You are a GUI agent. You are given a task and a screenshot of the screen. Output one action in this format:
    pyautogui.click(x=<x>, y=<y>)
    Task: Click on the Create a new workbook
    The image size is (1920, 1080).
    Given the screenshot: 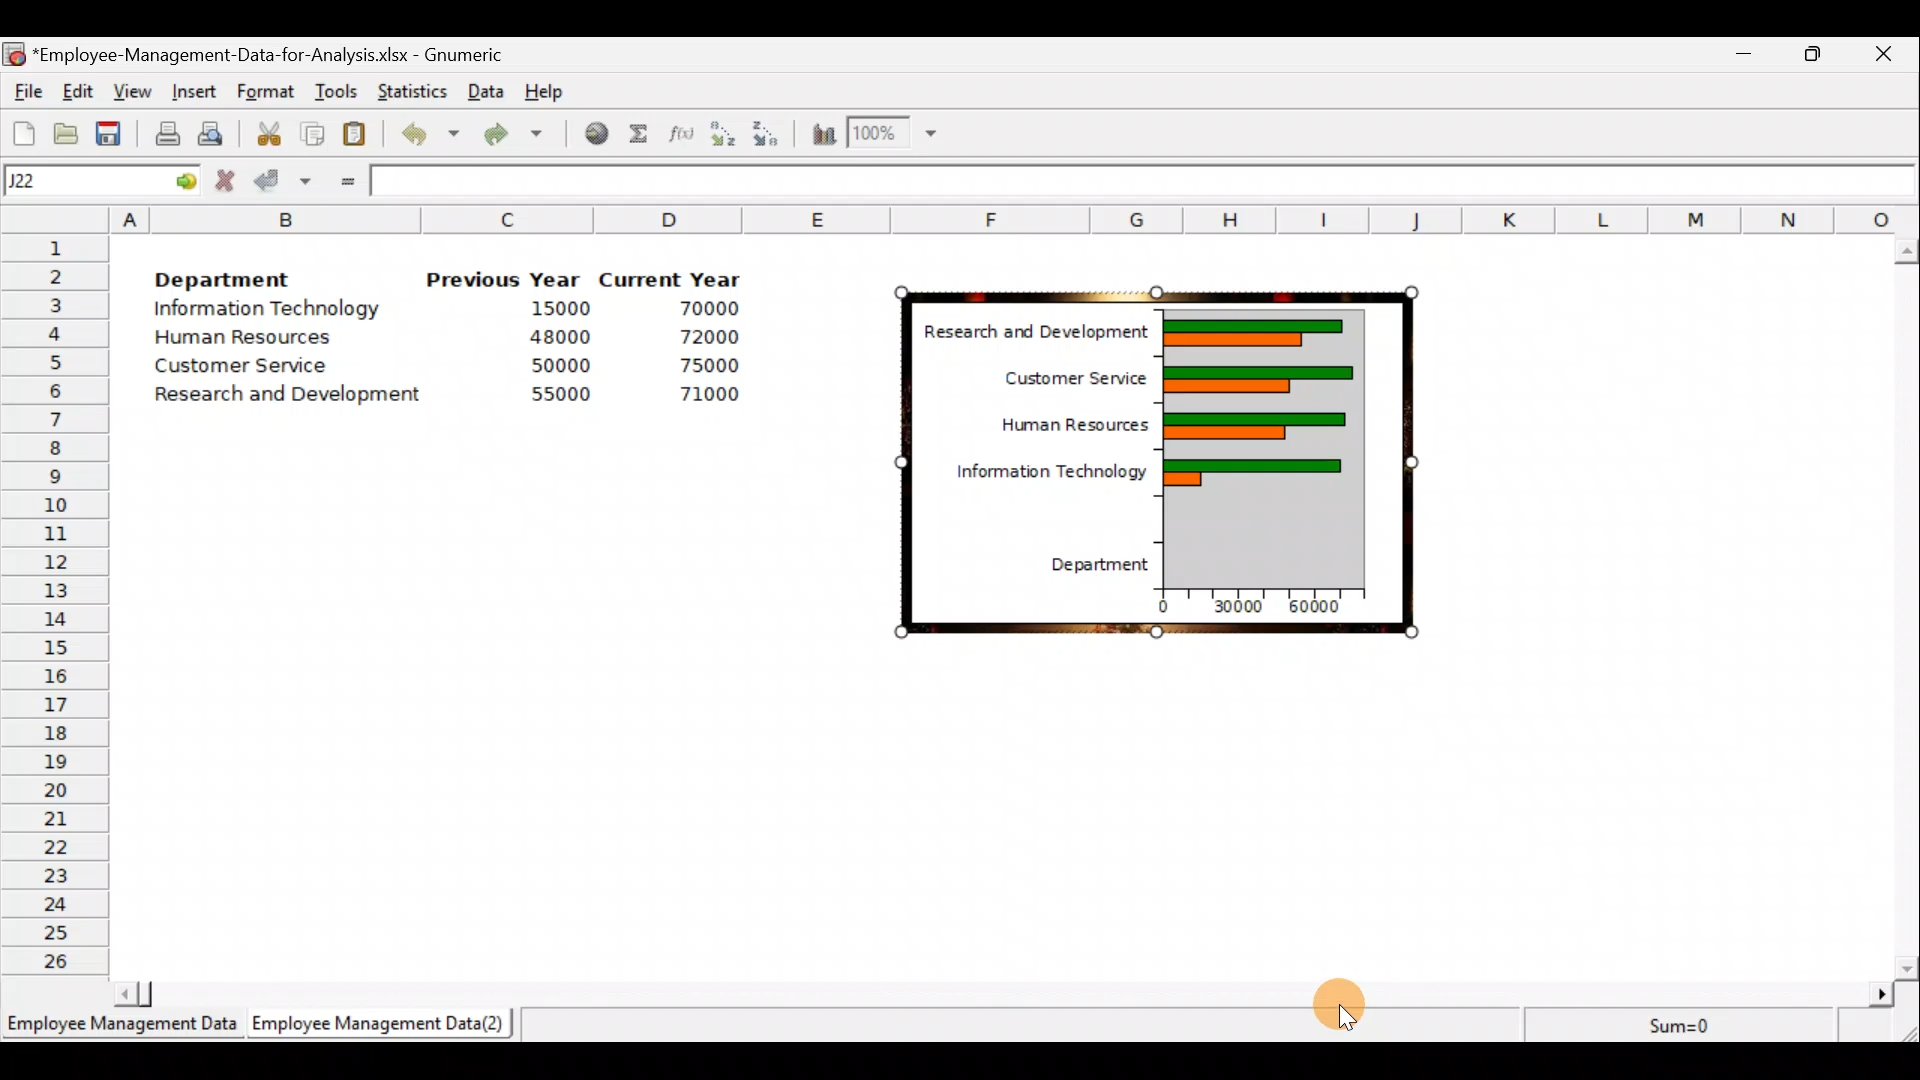 What is the action you would take?
    pyautogui.click(x=22, y=131)
    